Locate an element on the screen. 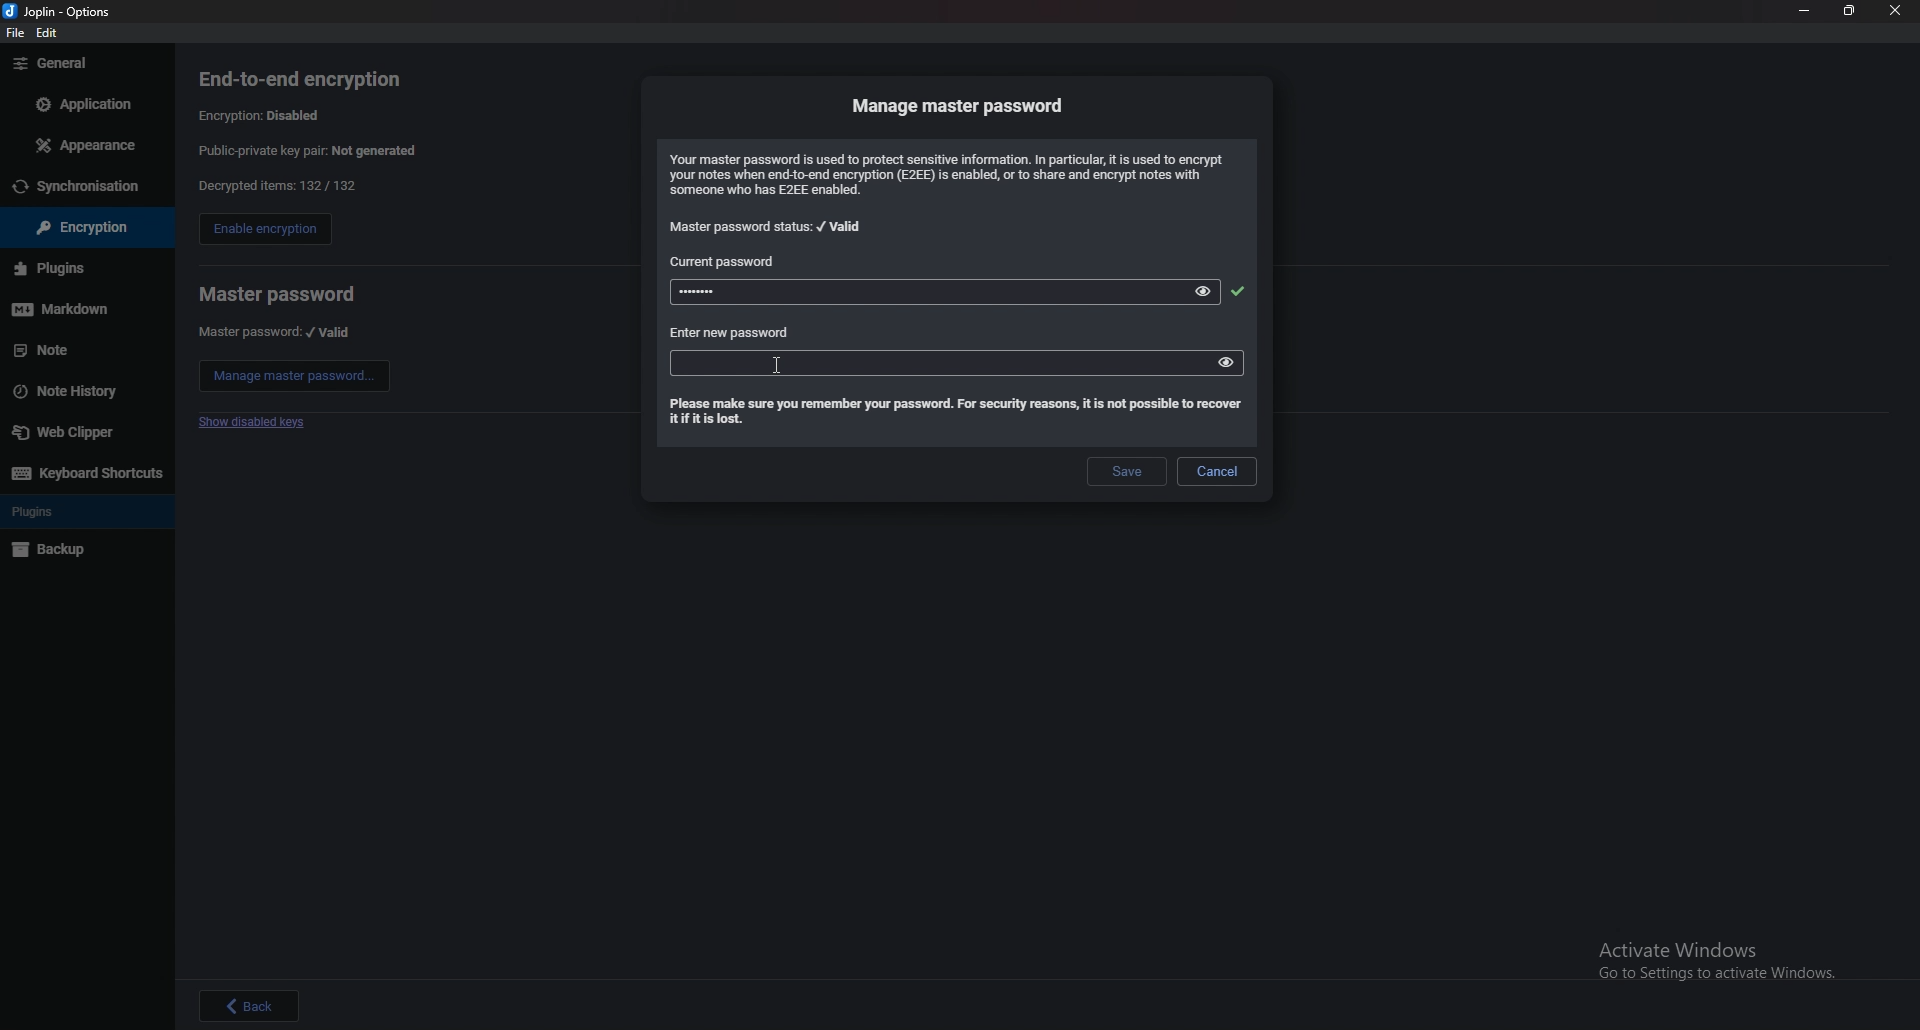 The image size is (1920, 1030). view is located at coordinates (1226, 361).